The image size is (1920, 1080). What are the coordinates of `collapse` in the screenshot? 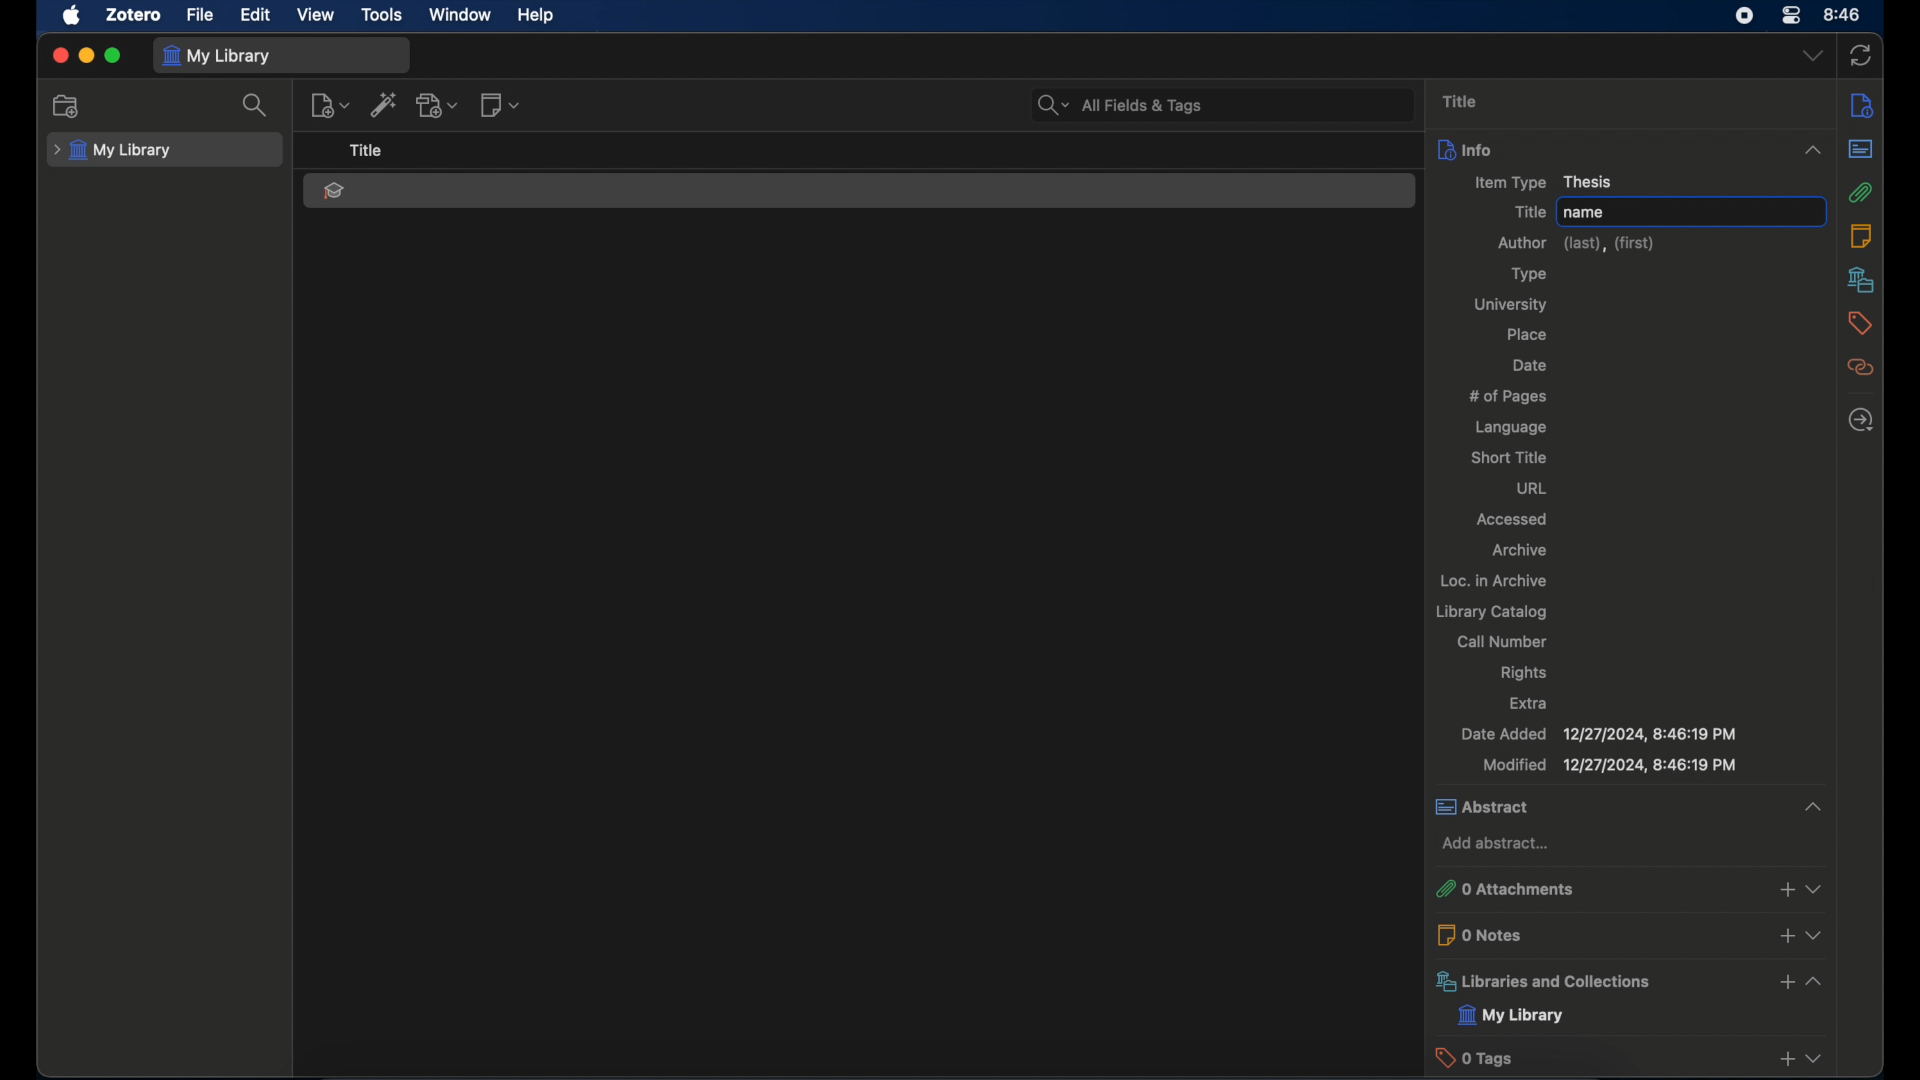 It's located at (1801, 805).